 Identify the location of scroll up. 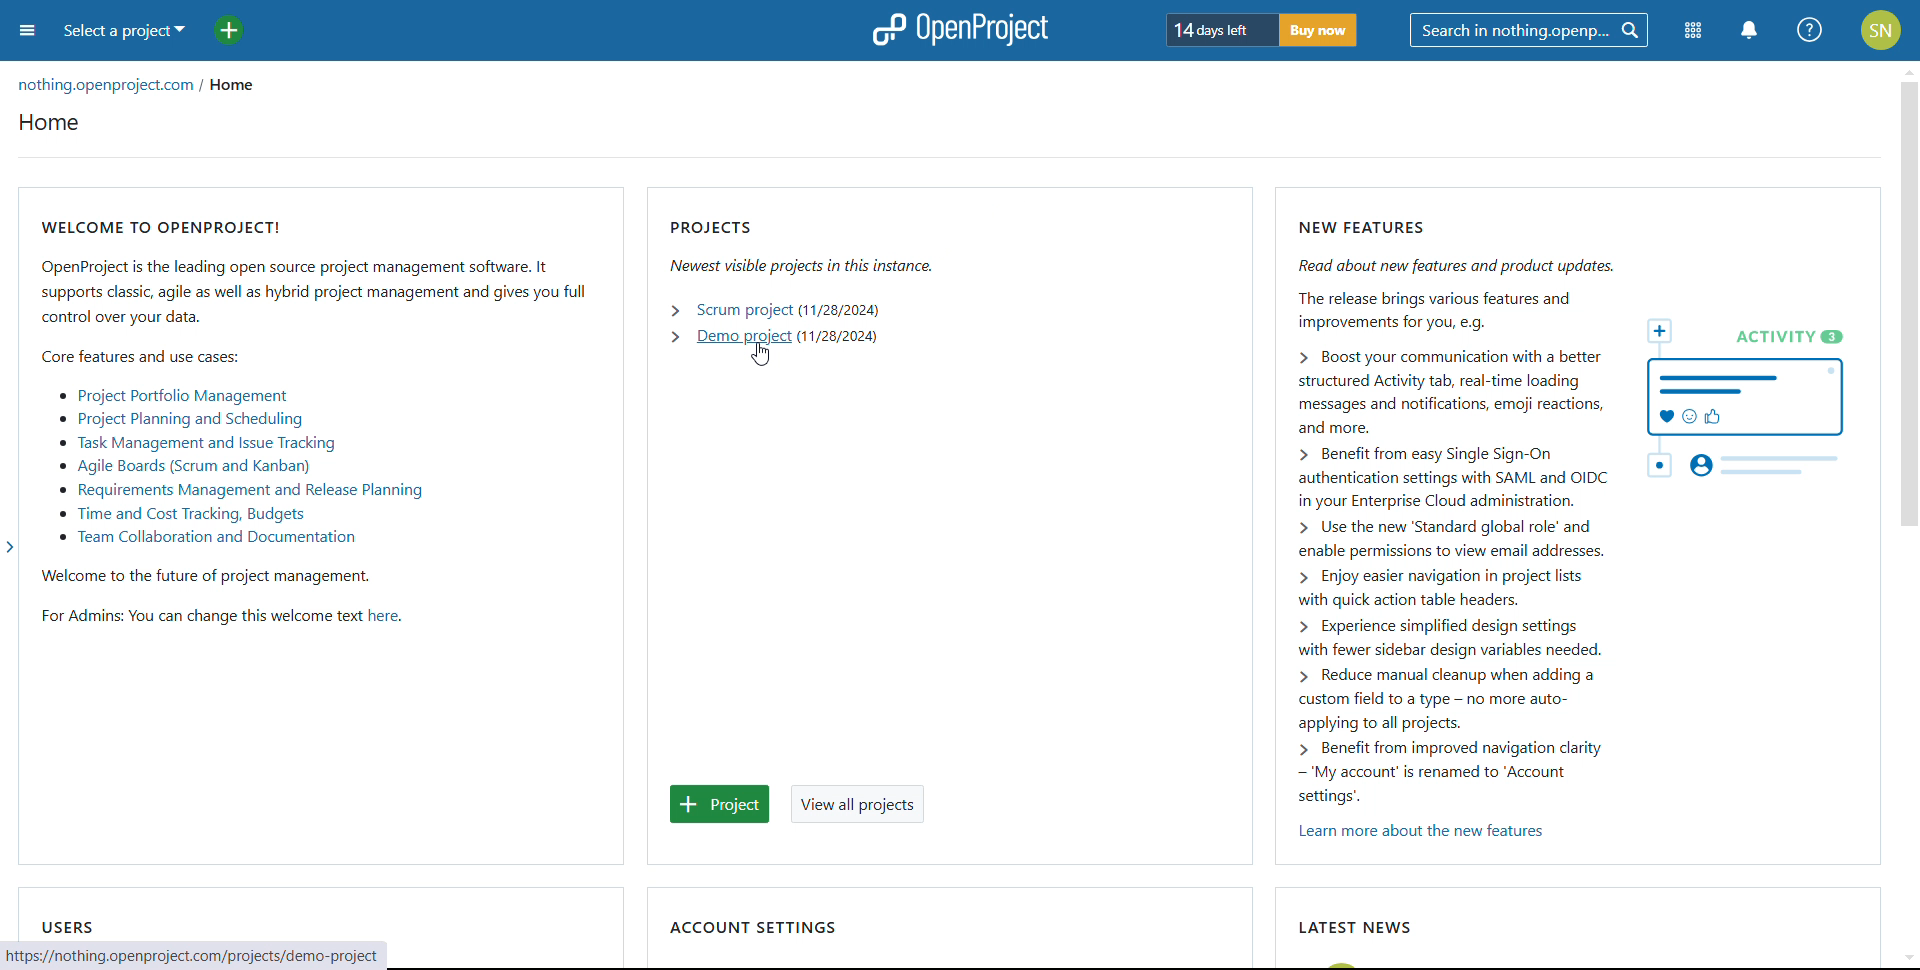
(1907, 70).